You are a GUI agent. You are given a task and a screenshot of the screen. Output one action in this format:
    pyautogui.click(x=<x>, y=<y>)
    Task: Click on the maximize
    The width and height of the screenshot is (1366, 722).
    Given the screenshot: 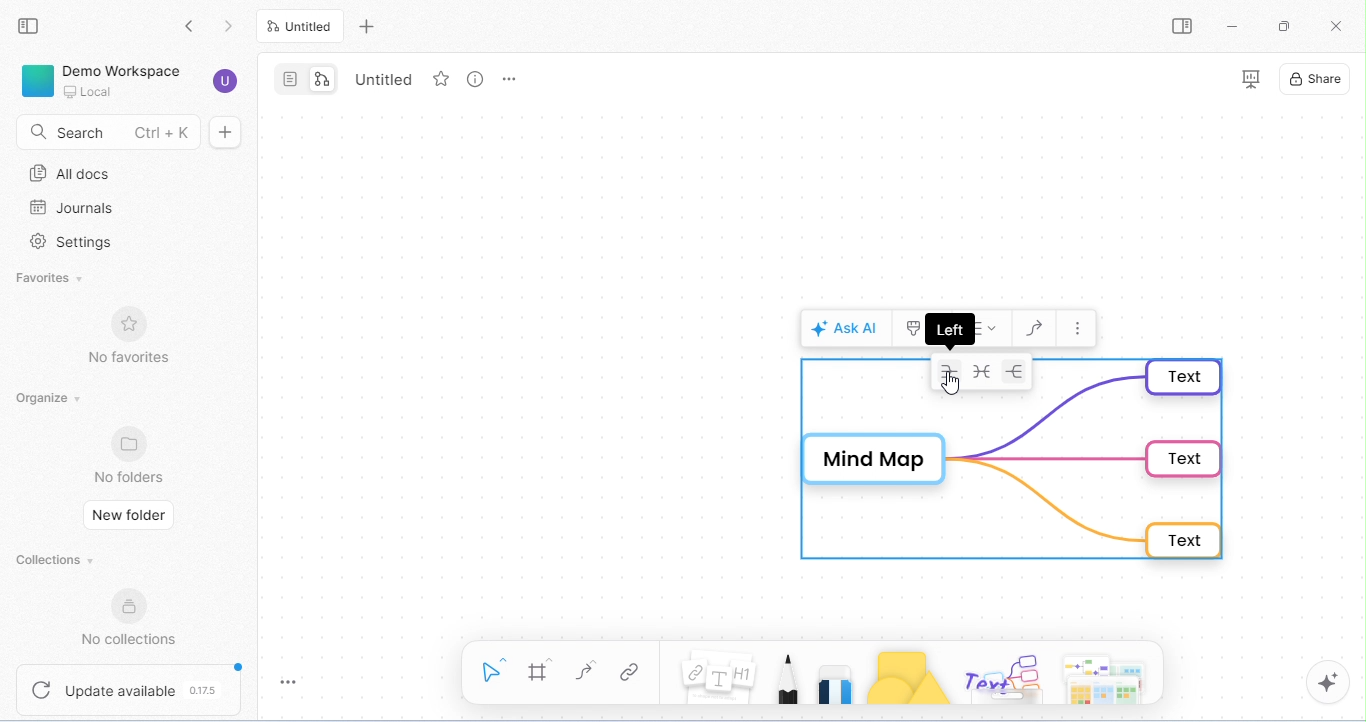 What is the action you would take?
    pyautogui.click(x=1282, y=26)
    